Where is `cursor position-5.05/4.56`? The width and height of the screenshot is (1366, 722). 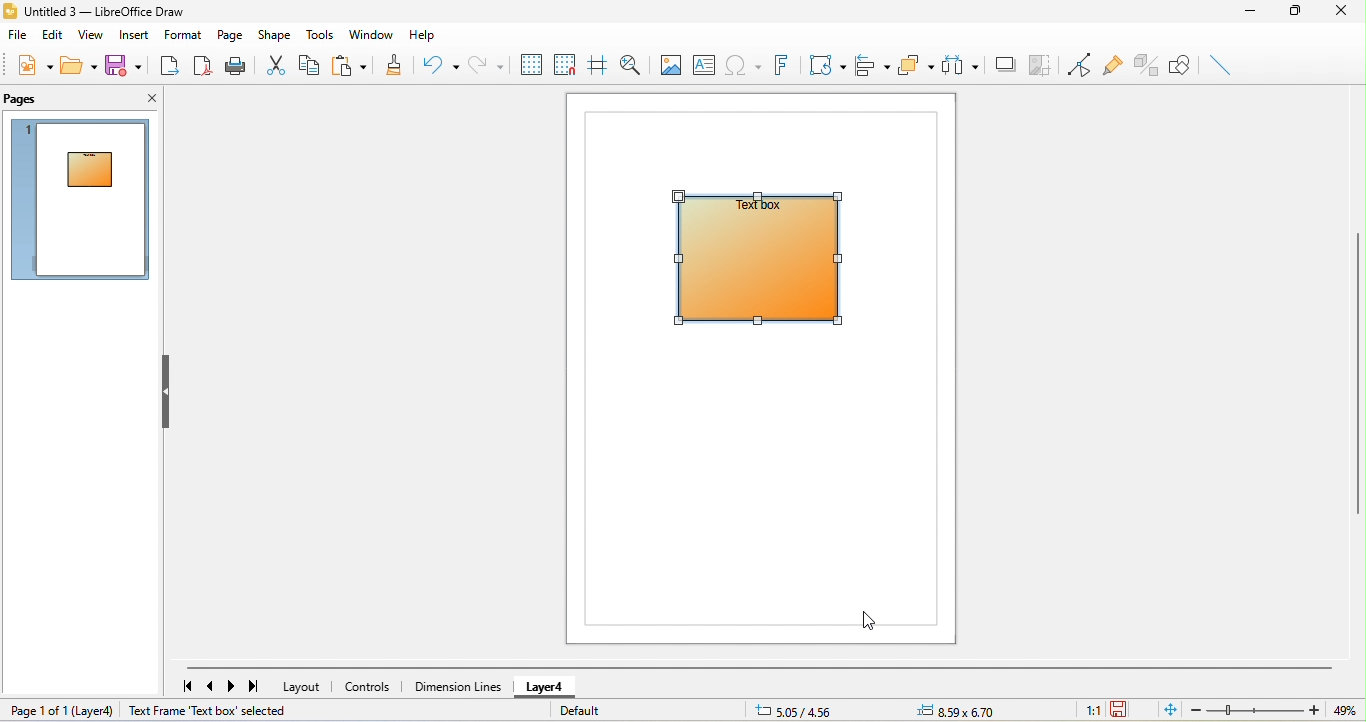 cursor position-5.05/4.56 is located at coordinates (797, 710).